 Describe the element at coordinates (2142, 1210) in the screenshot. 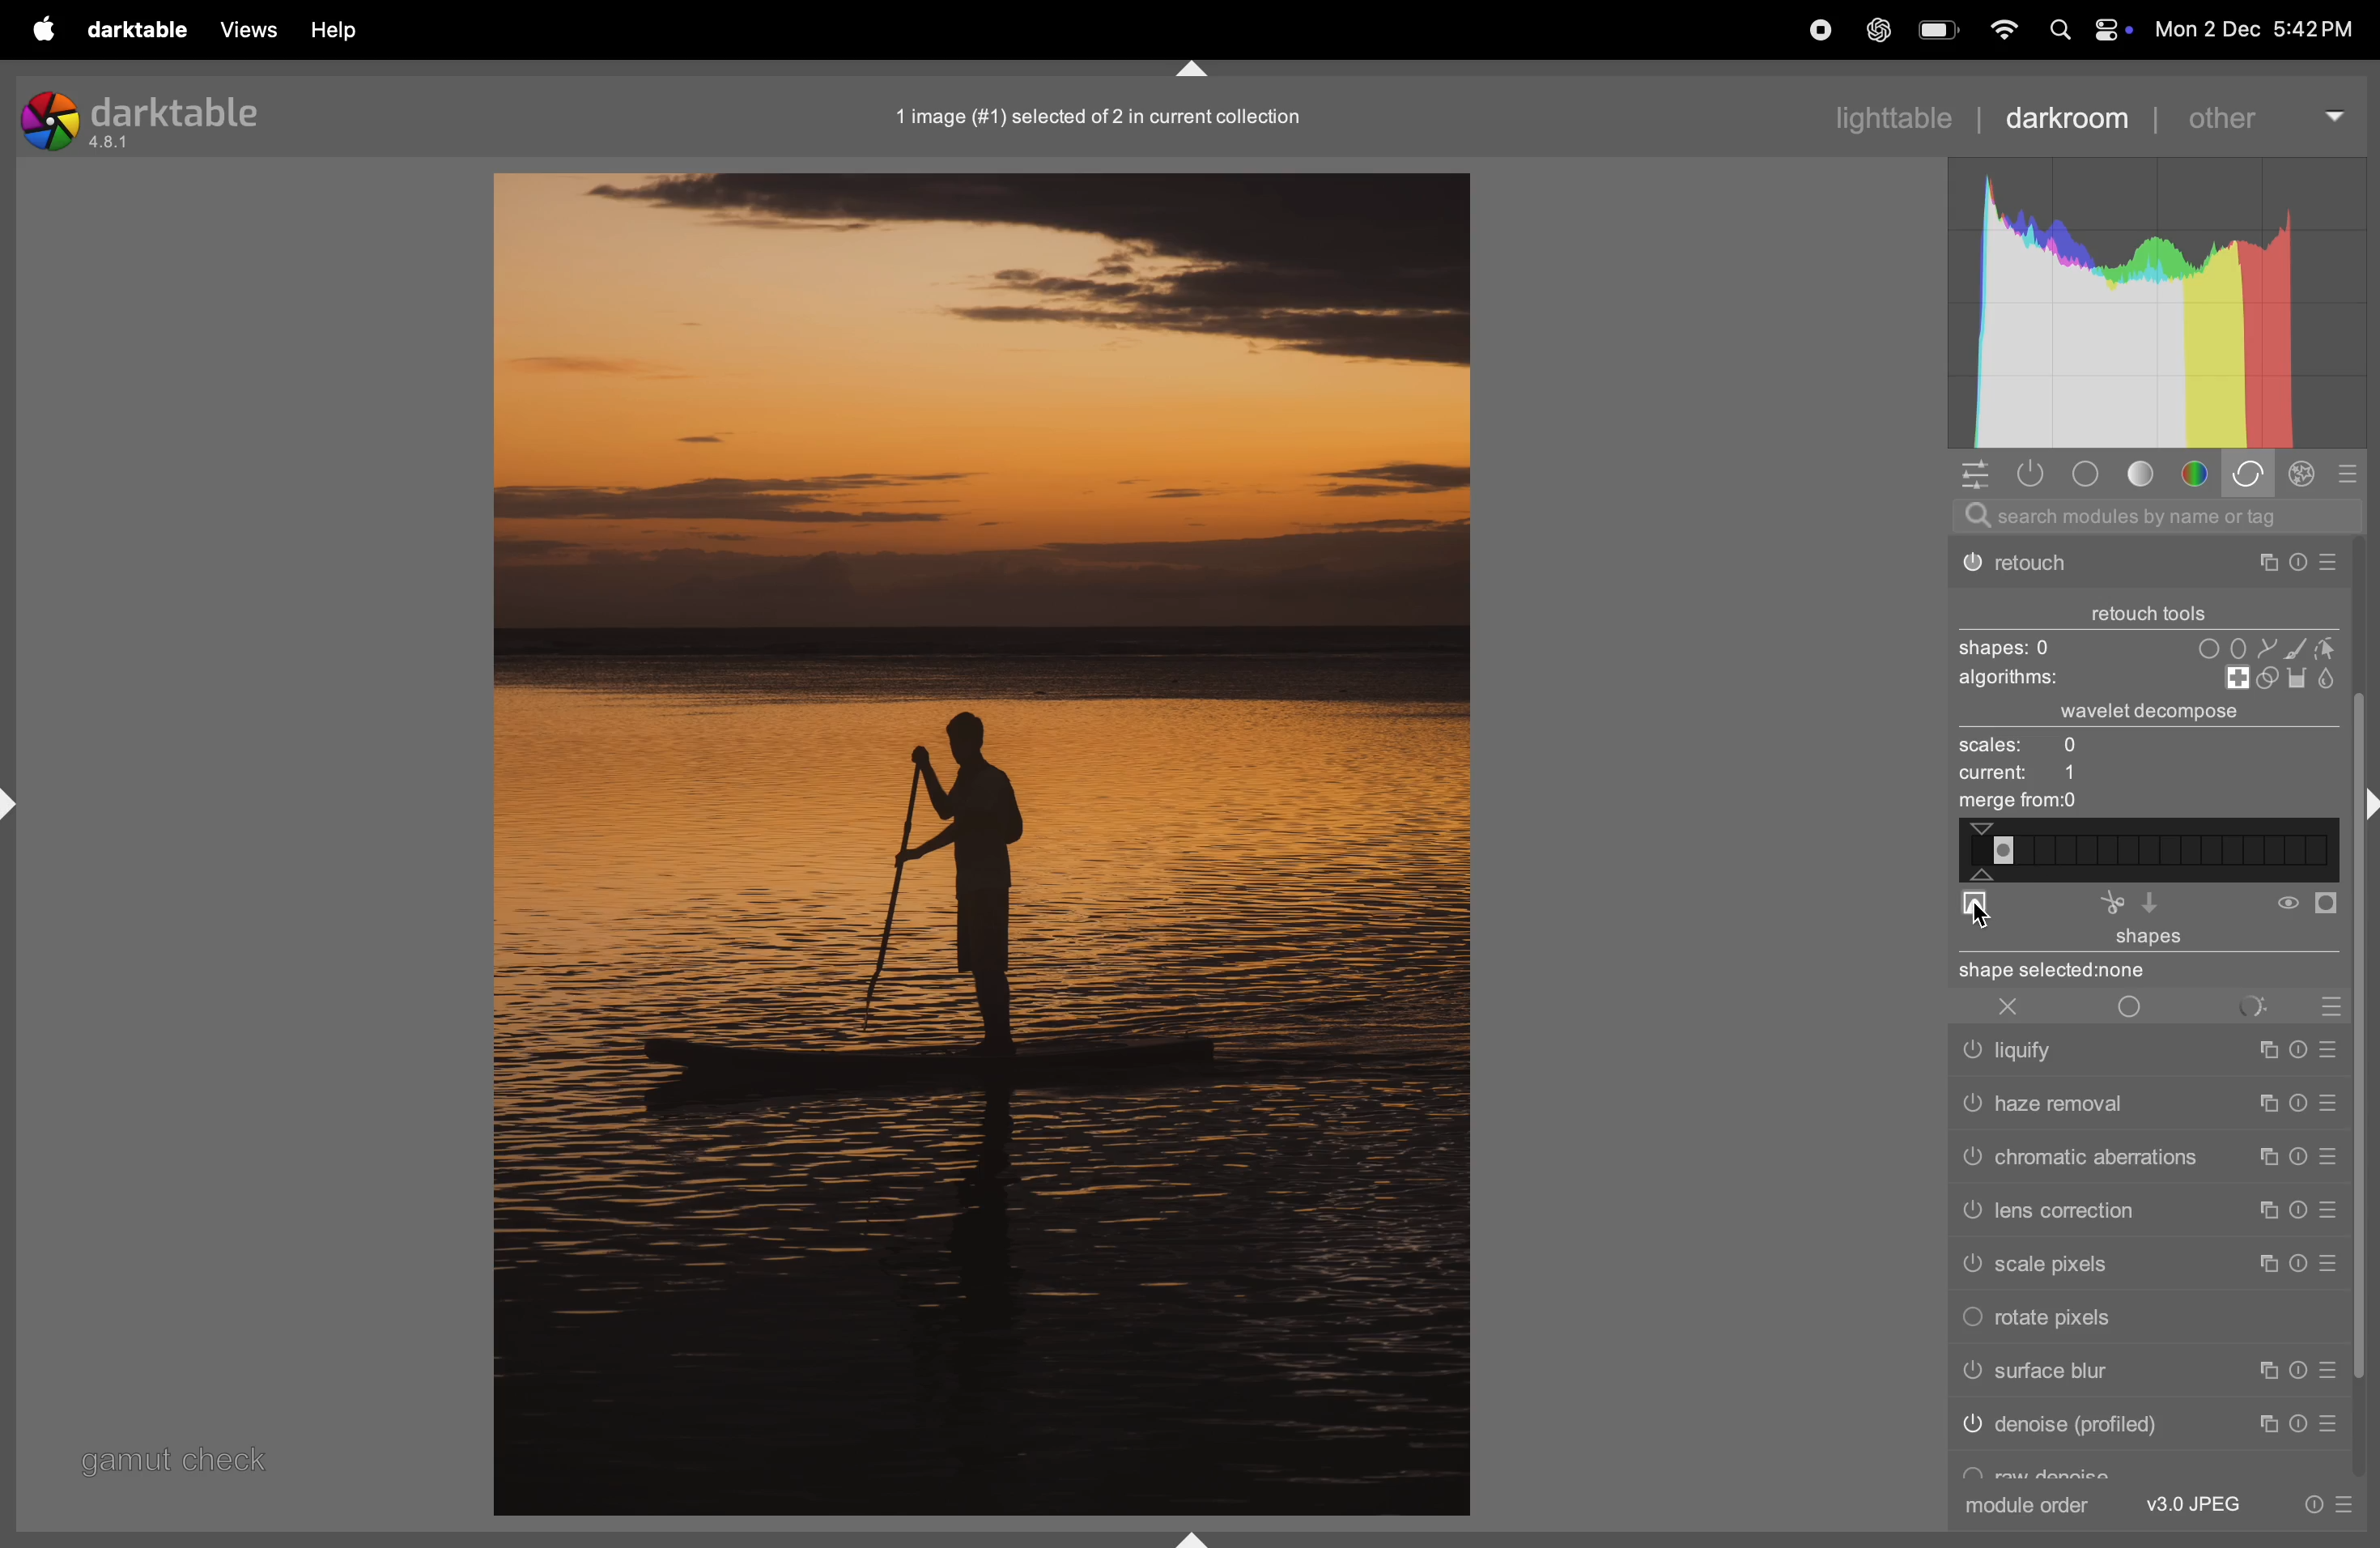

I see `Lens correction` at that location.